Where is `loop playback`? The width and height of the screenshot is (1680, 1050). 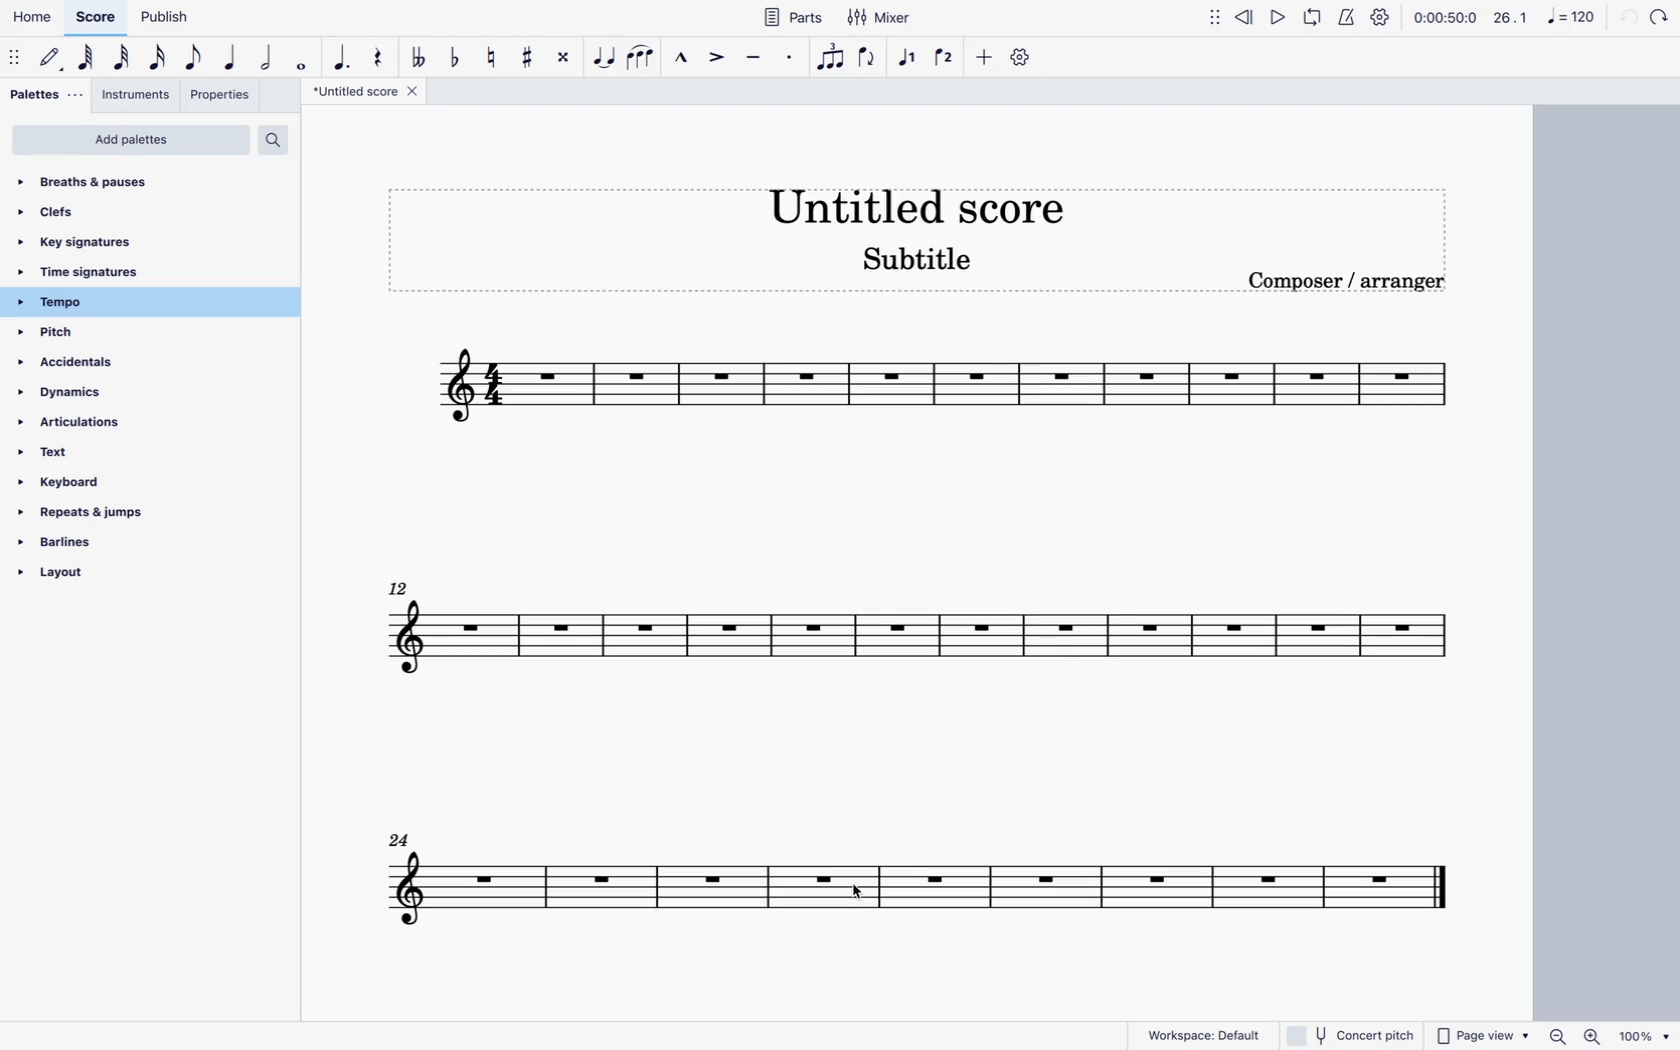 loop playback is located at coordinates (1314, 16).